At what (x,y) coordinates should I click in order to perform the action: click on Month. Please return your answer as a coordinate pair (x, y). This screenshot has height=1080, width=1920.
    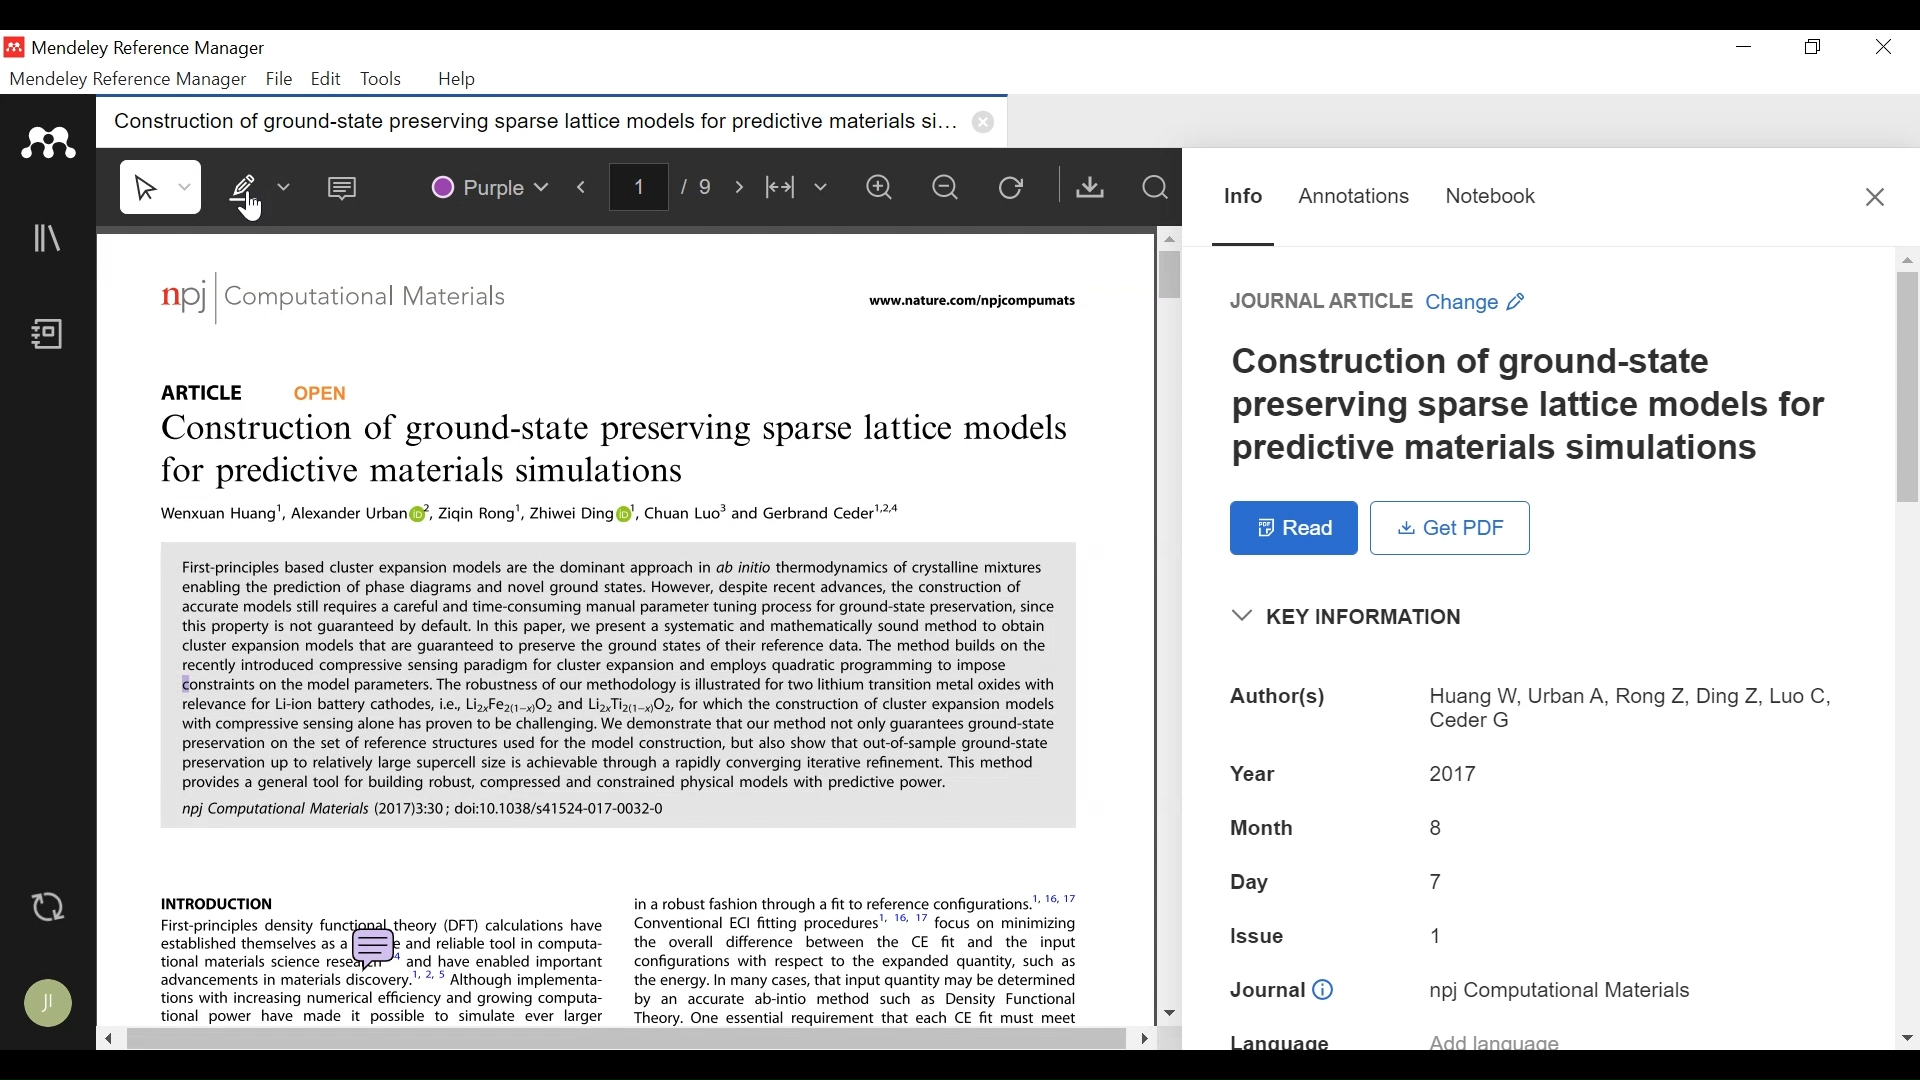
    Looking at the image, I should click on (1437, 827).